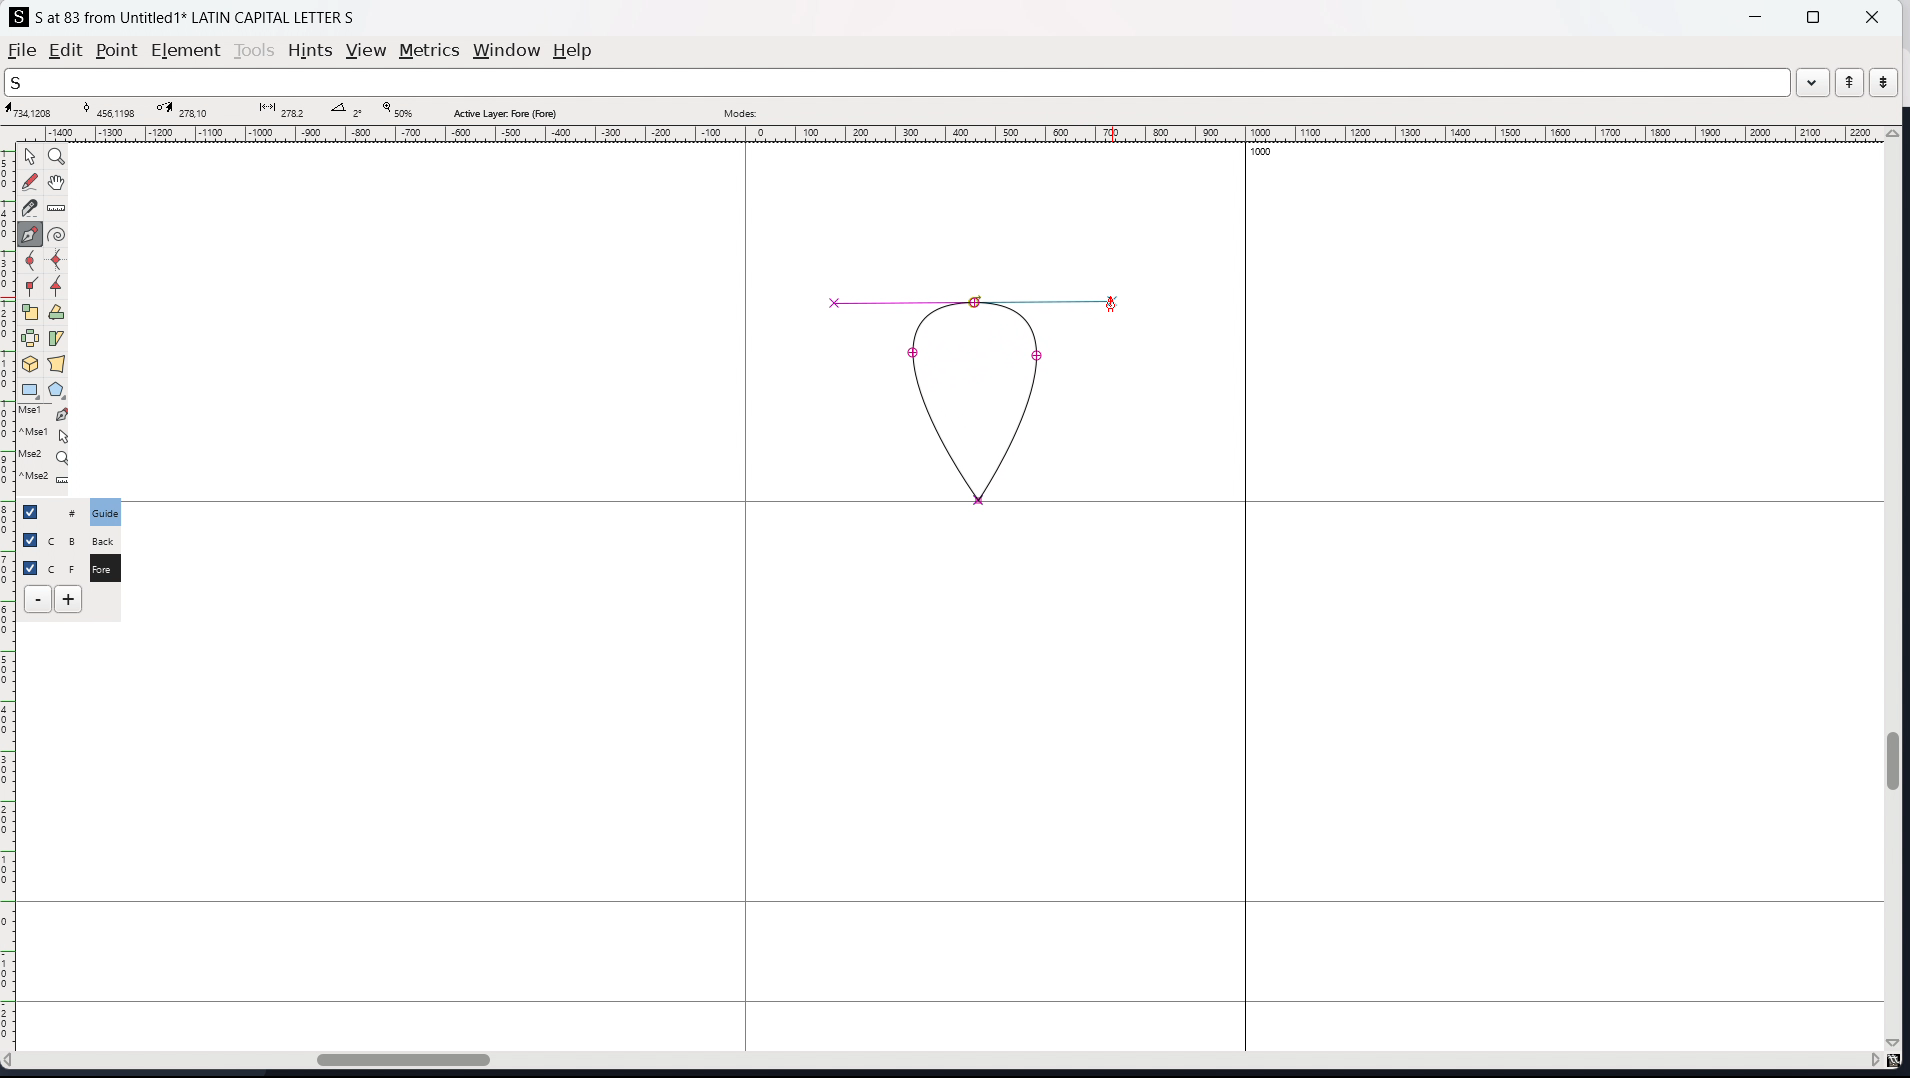 The width and height of the screenshot is (1910, 1078). Describe the element at coordinates (46, 480) in the screenshot. I see `^Mse2` at that location.